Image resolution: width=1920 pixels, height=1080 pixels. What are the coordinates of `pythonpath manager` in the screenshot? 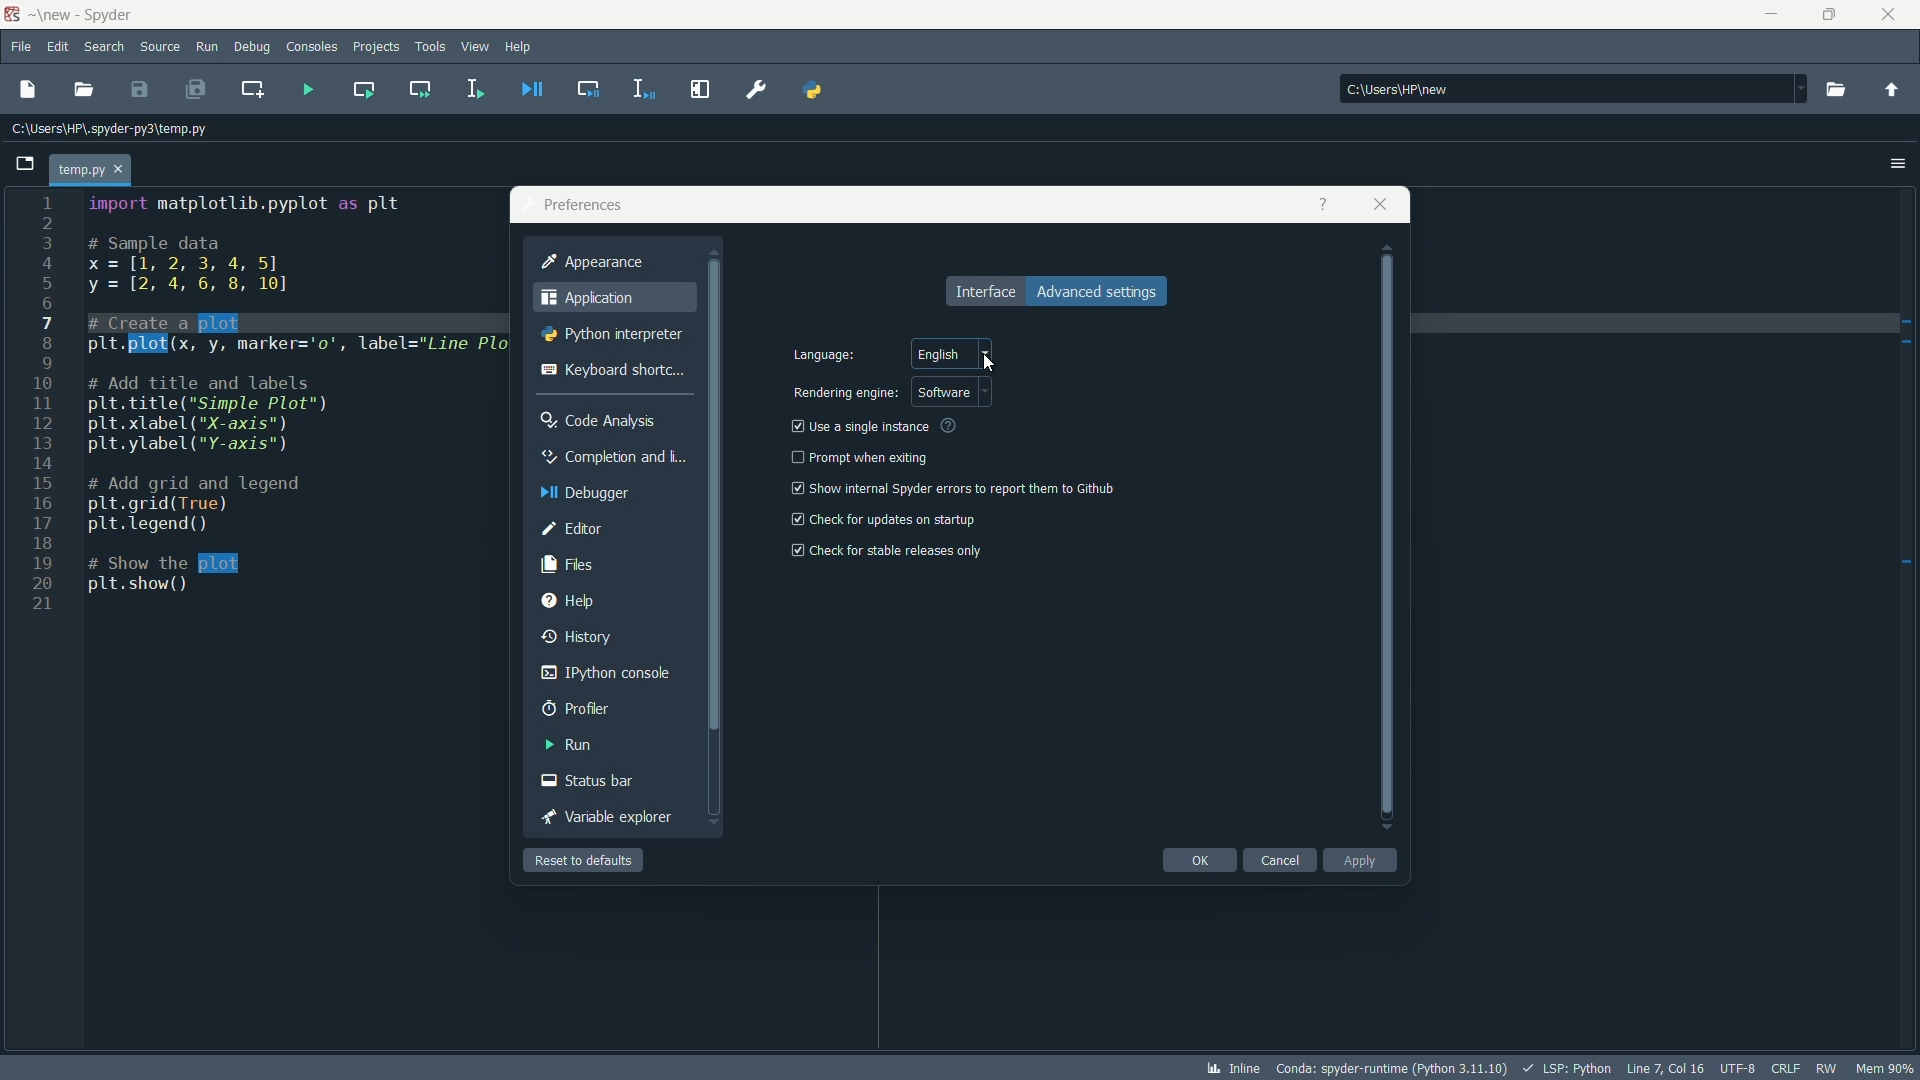 It's located at (811, 89).